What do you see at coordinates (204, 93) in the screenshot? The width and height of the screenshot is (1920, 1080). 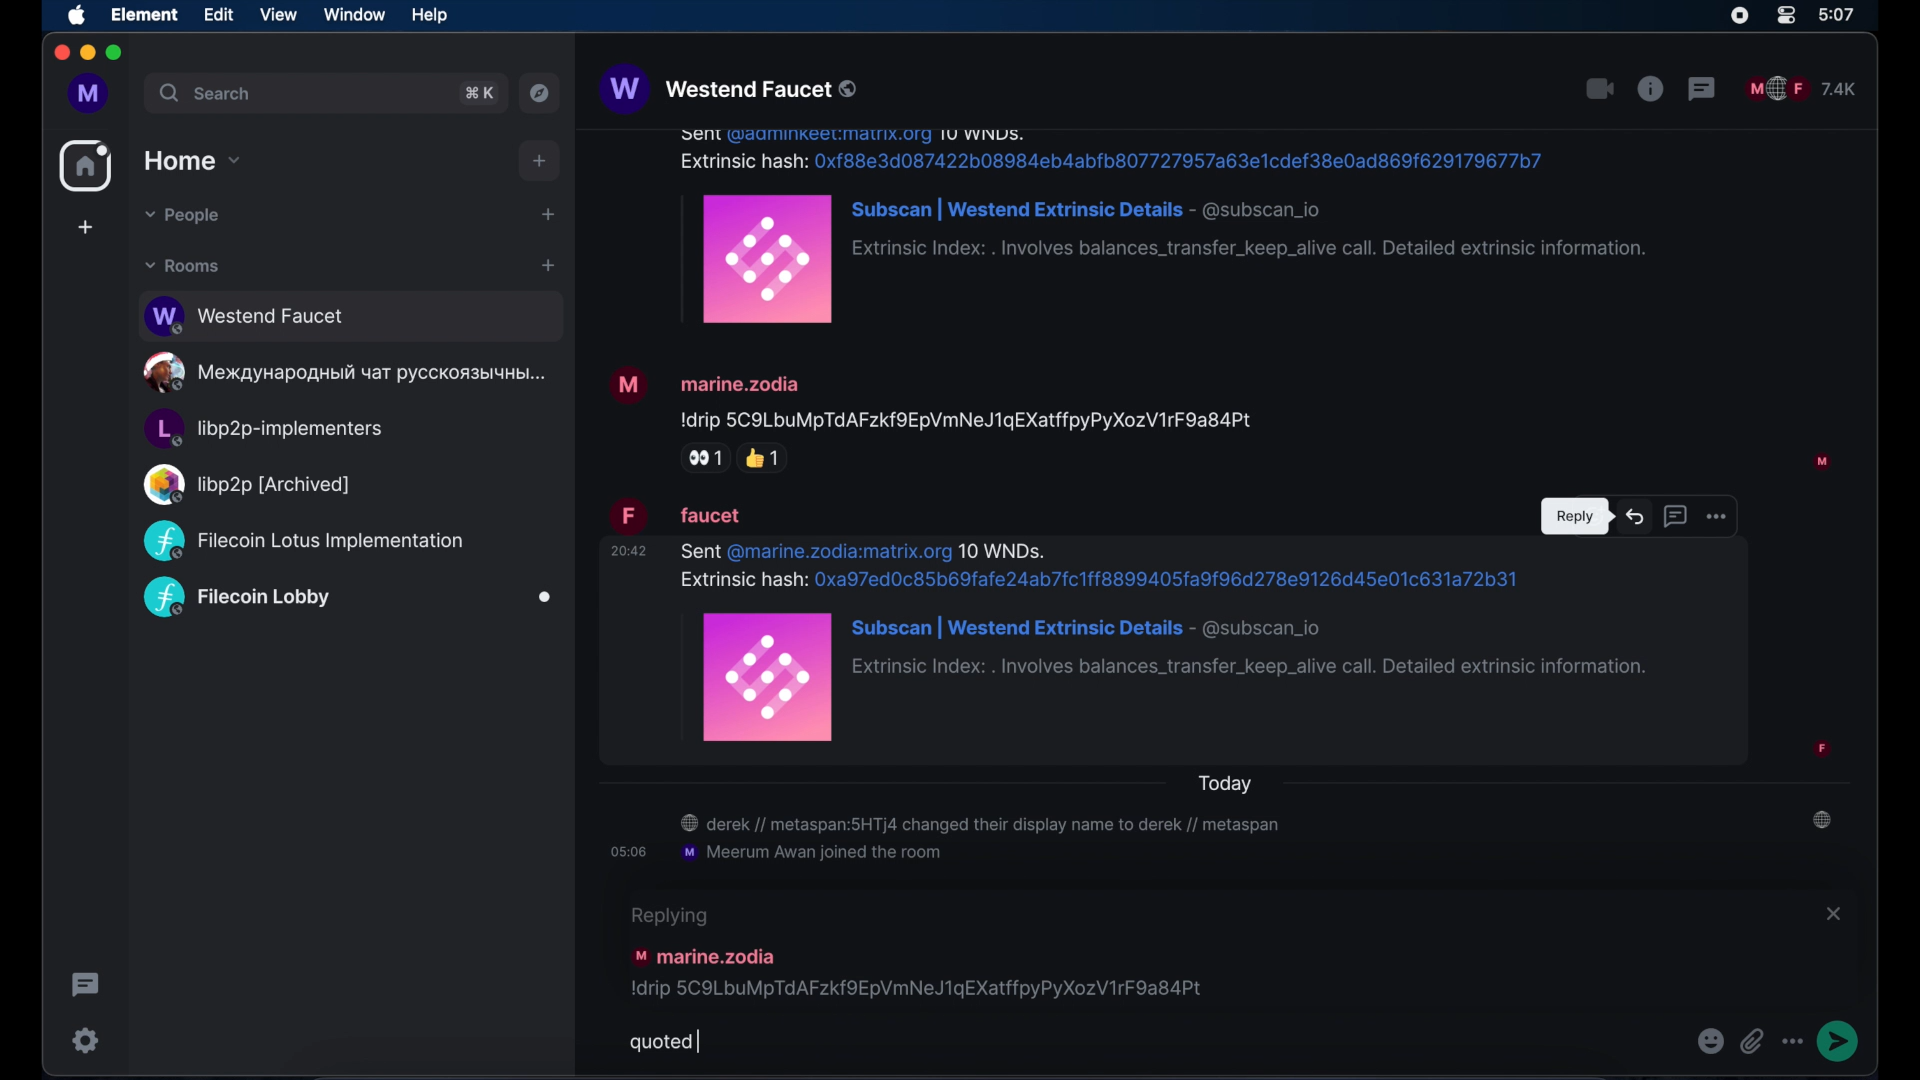 I see `search` at bounding box center [204, 93].